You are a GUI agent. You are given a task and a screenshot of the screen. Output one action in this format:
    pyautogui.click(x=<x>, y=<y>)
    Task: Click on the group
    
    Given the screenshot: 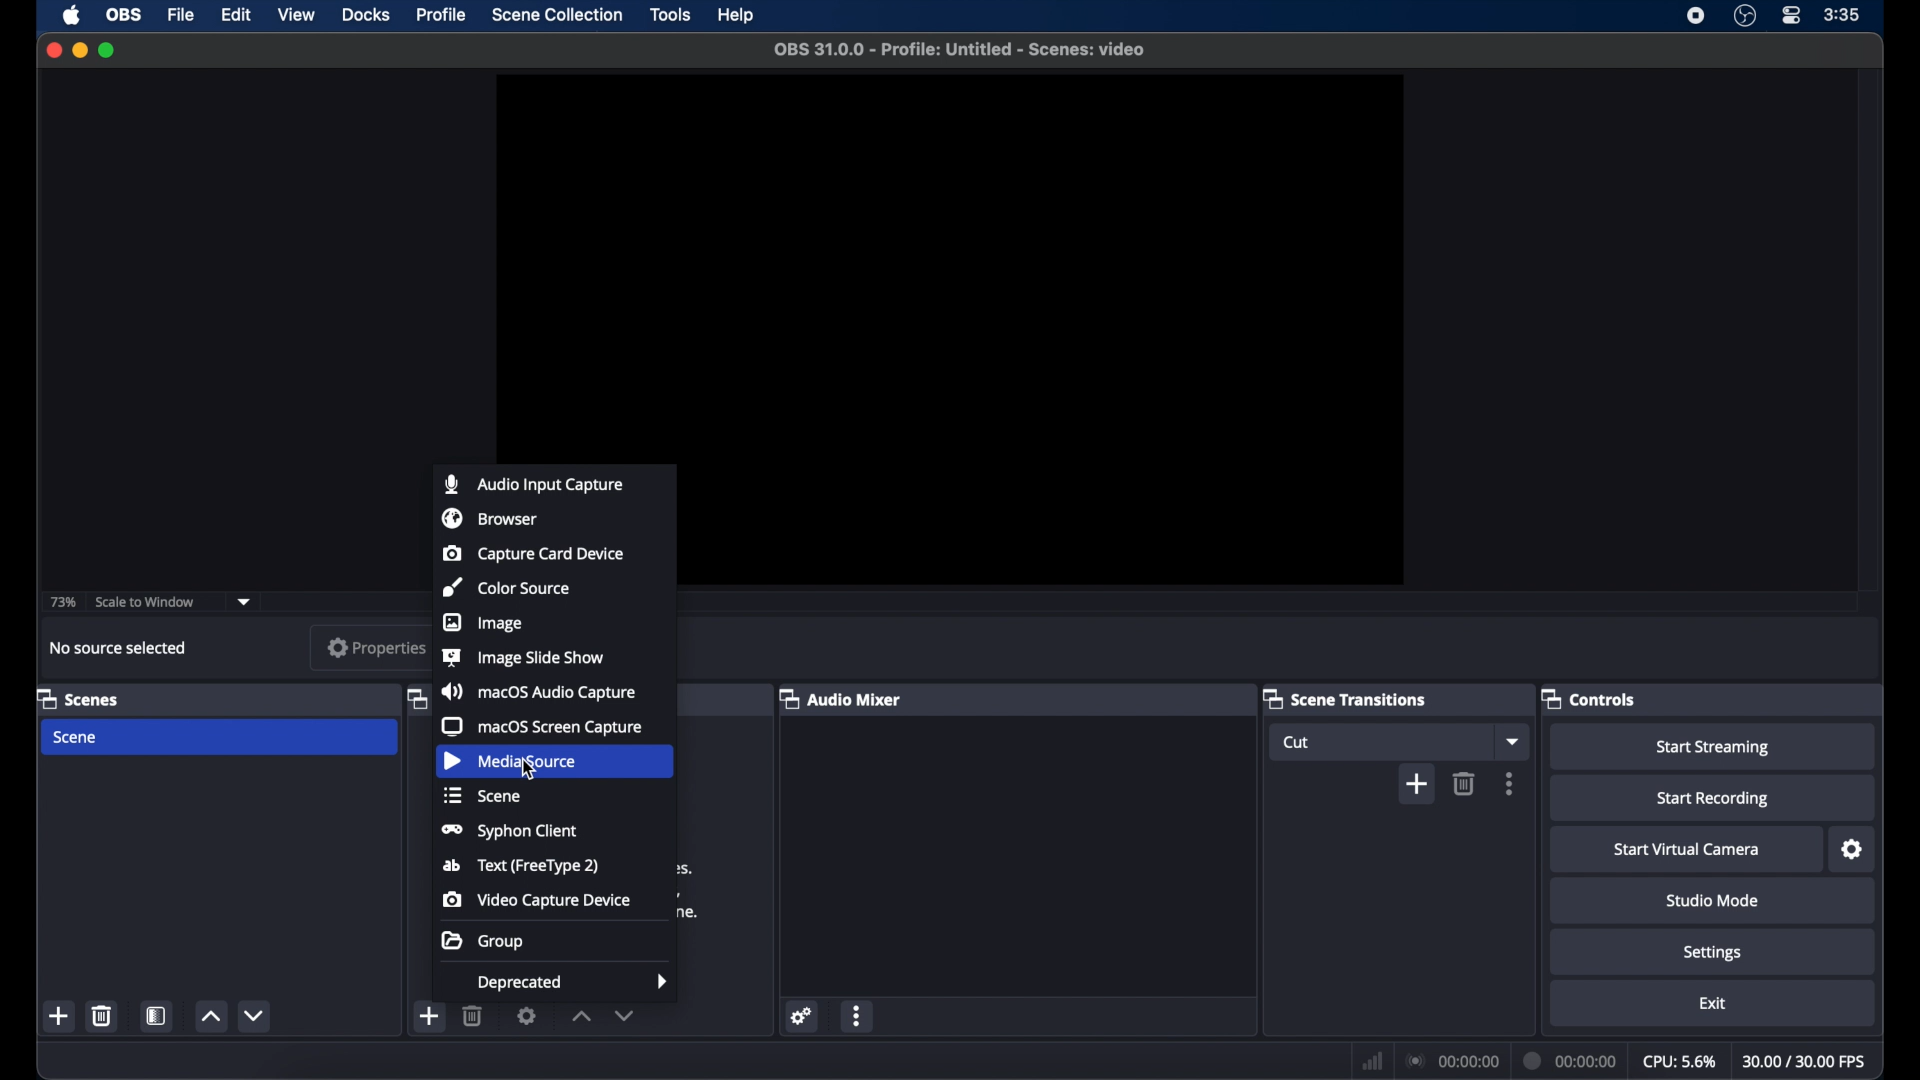 What is the action you would take?
    pyautogui.click(x=481, y=941)
    